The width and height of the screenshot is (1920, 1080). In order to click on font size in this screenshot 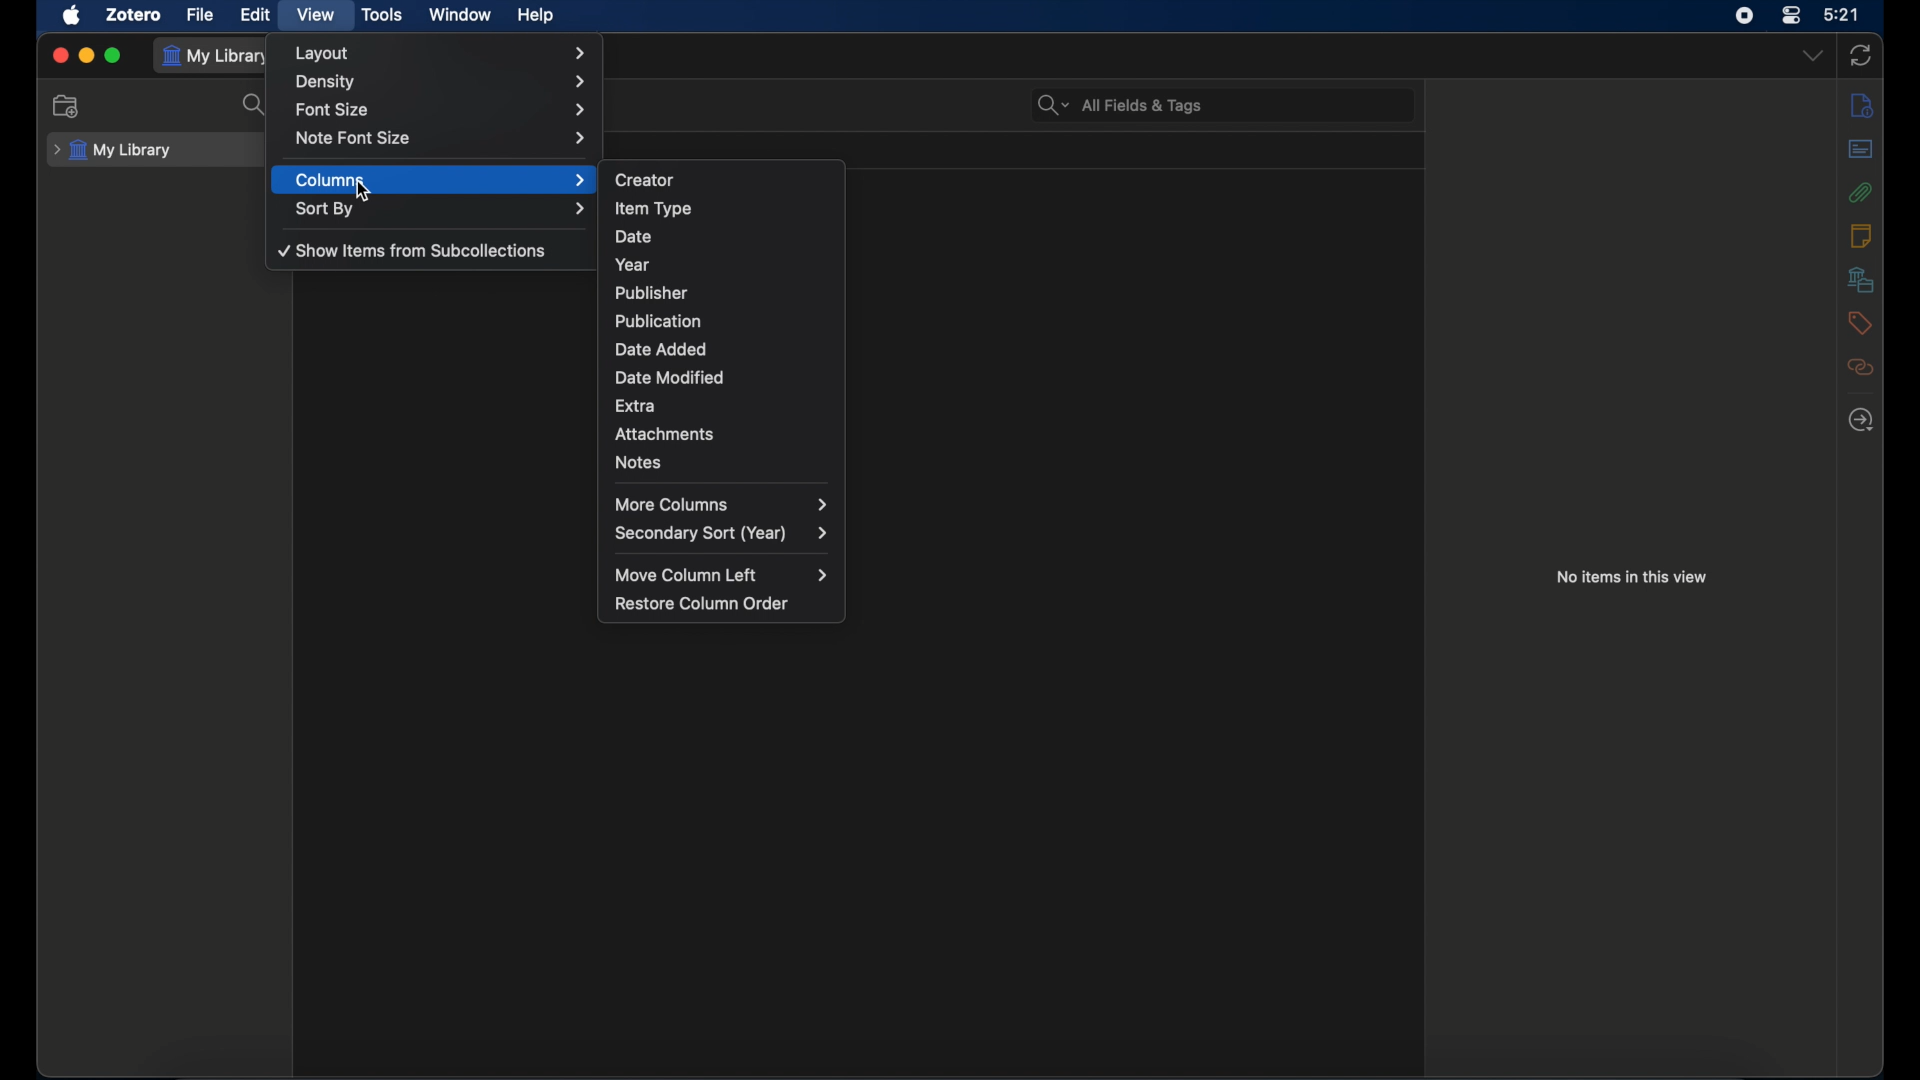, I will do `click(443, 110)`.